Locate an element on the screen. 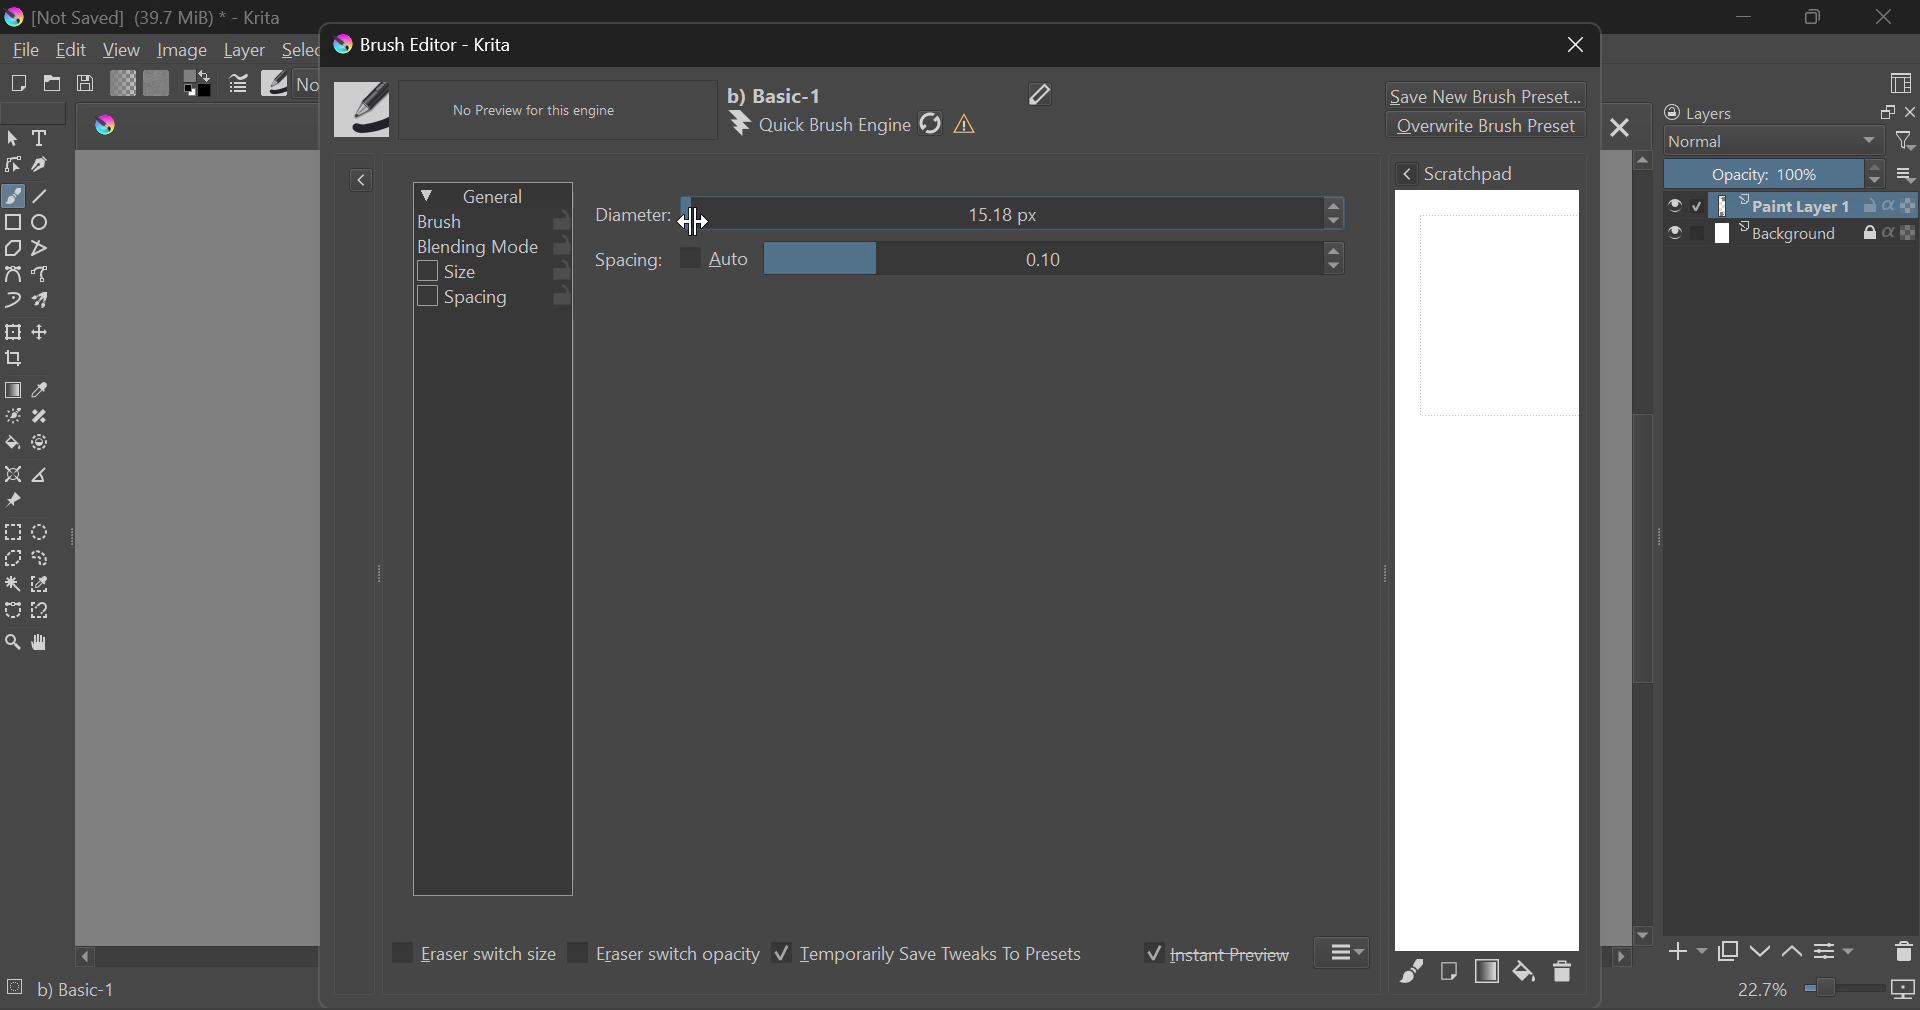 The image size is (1920, 1010). Save New Brush Preset is located at coordinates (1482, 93).